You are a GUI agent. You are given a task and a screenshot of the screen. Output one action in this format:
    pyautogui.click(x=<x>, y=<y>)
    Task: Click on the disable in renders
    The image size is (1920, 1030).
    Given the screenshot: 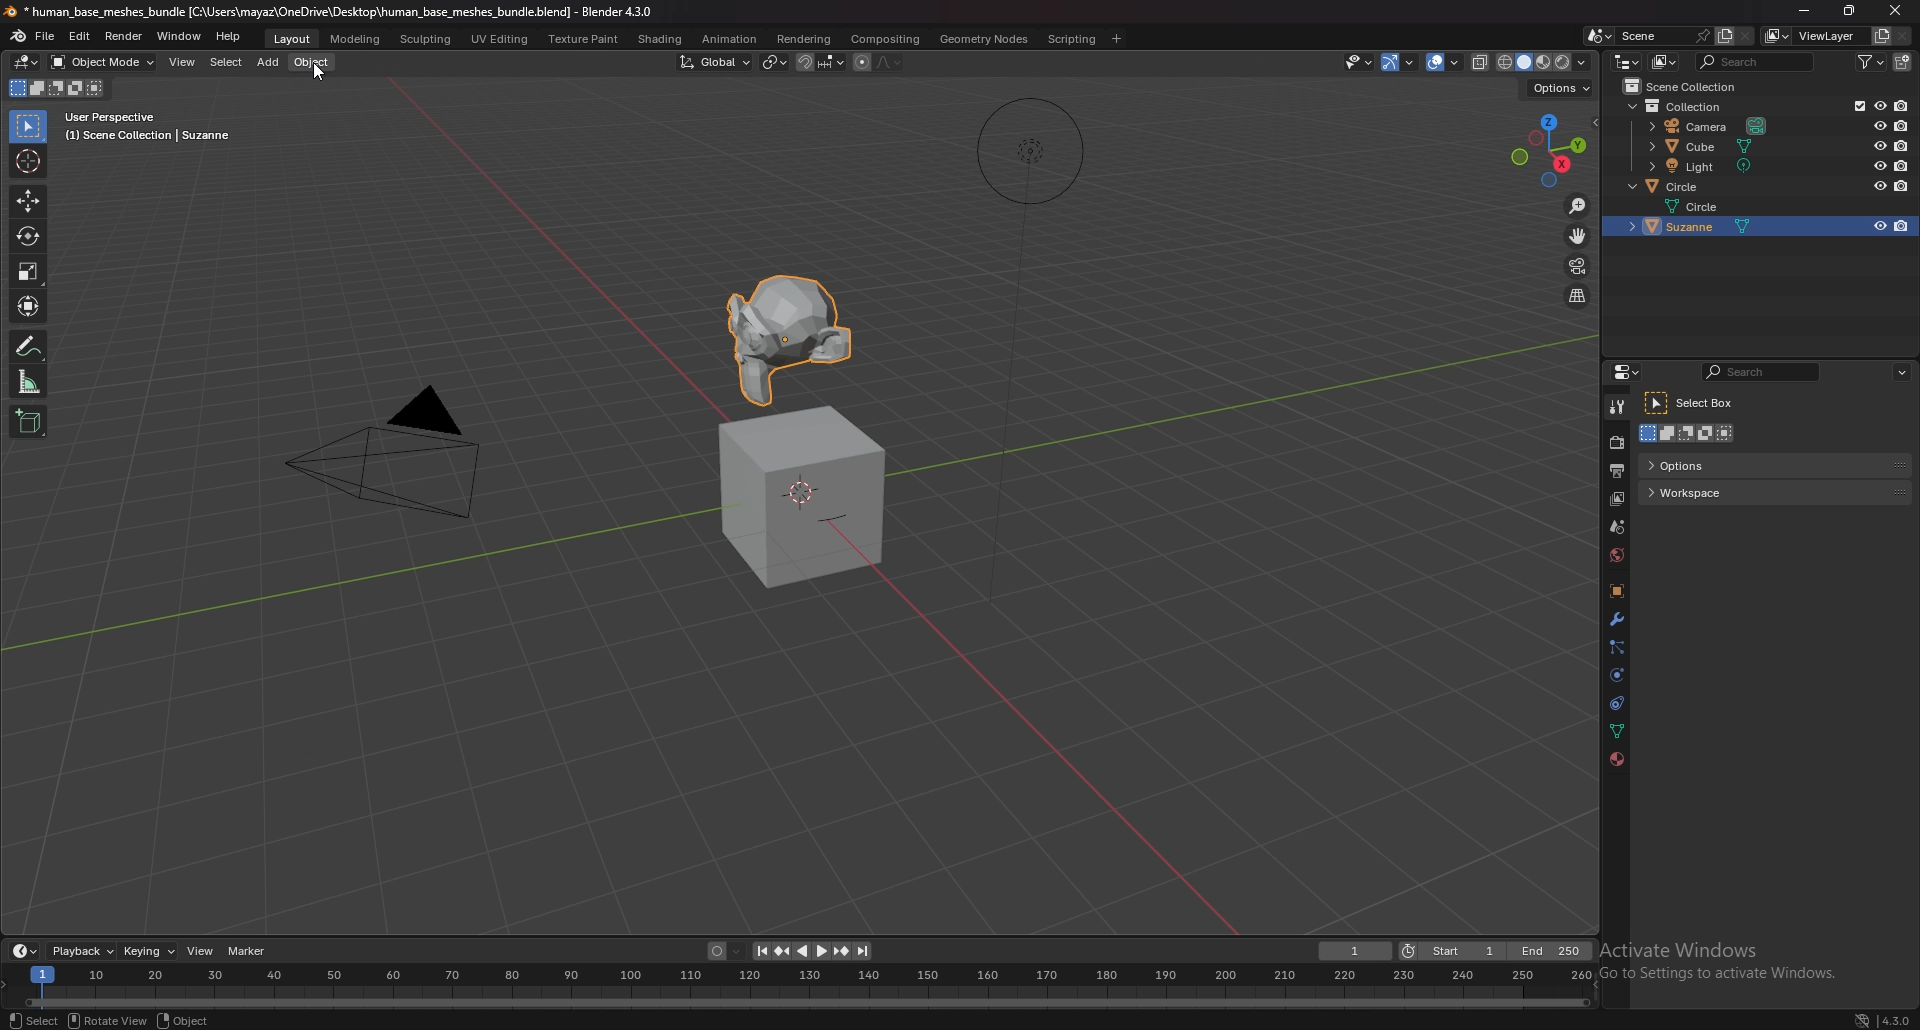 What is the action you would take?
    pyautogui.click(x=1902, y=124)
    